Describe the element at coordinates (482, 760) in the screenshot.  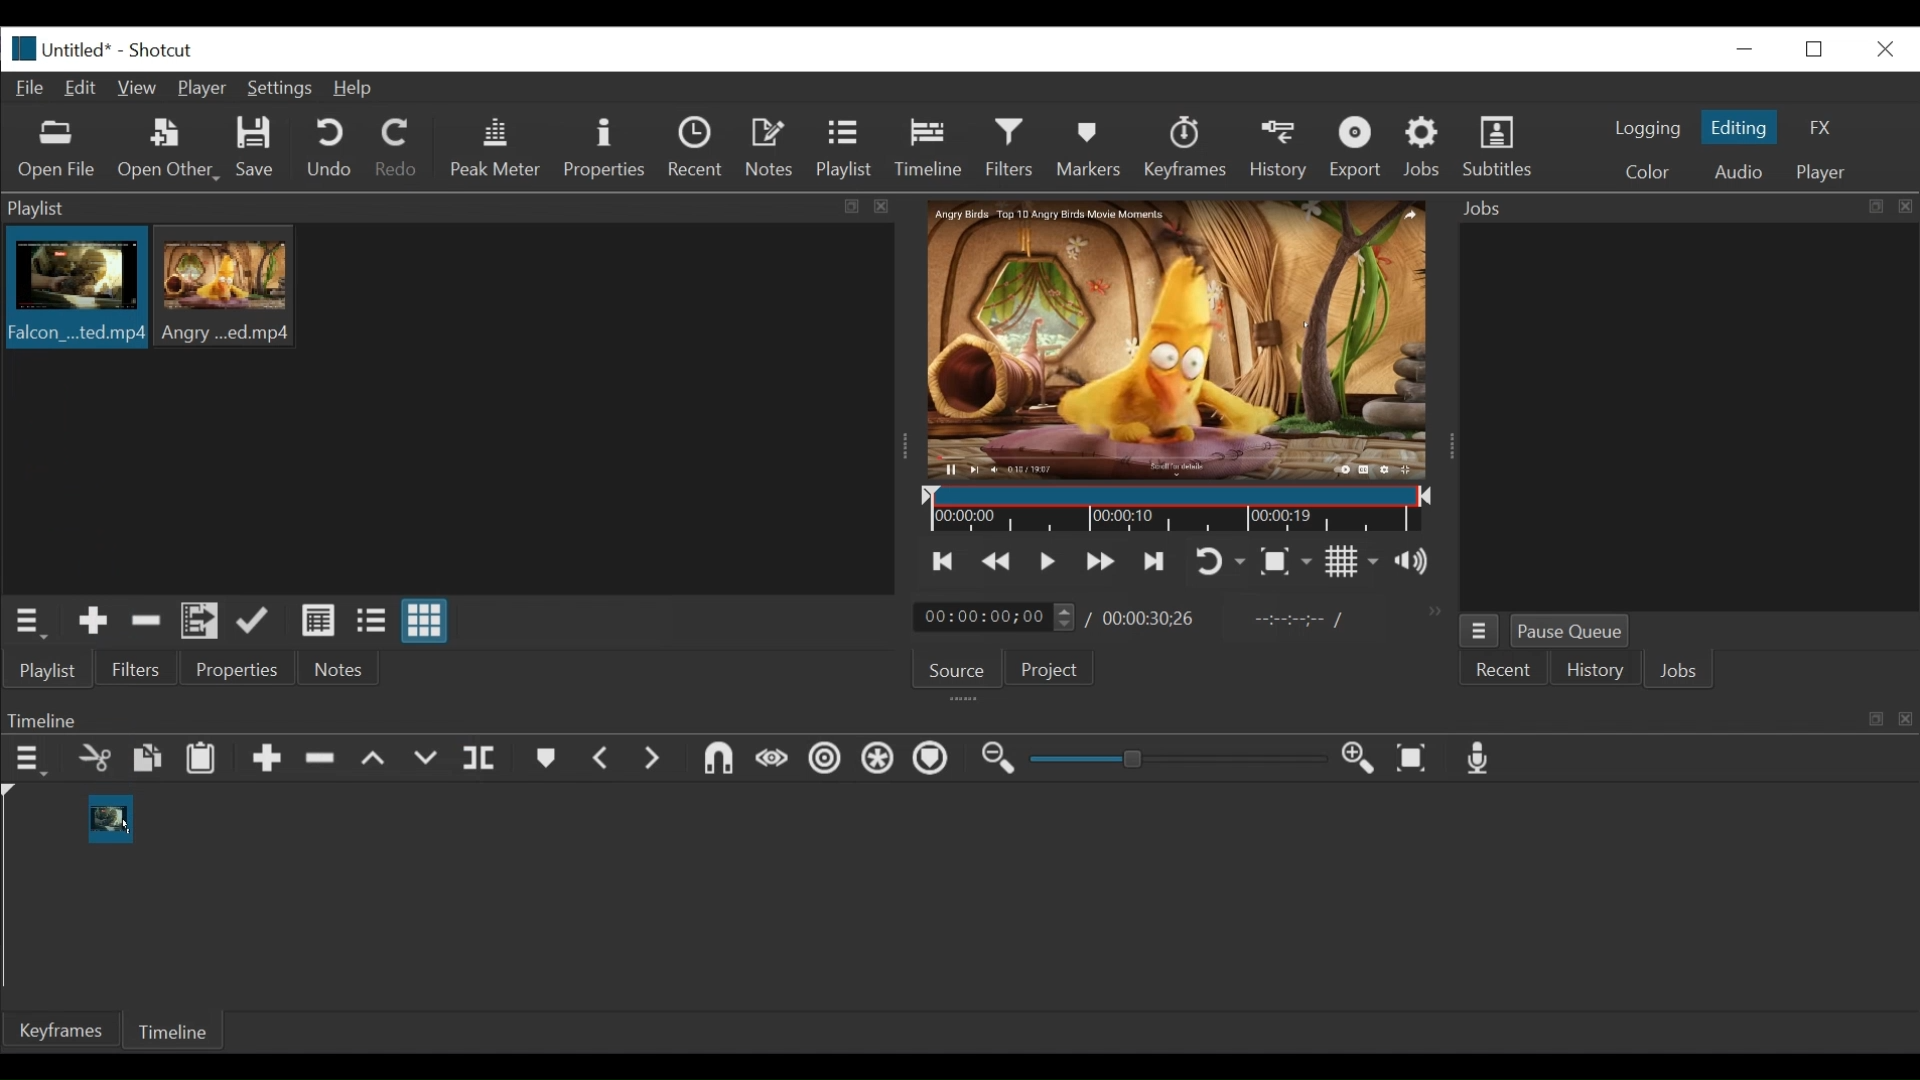
I see `split at playhead` at that location.